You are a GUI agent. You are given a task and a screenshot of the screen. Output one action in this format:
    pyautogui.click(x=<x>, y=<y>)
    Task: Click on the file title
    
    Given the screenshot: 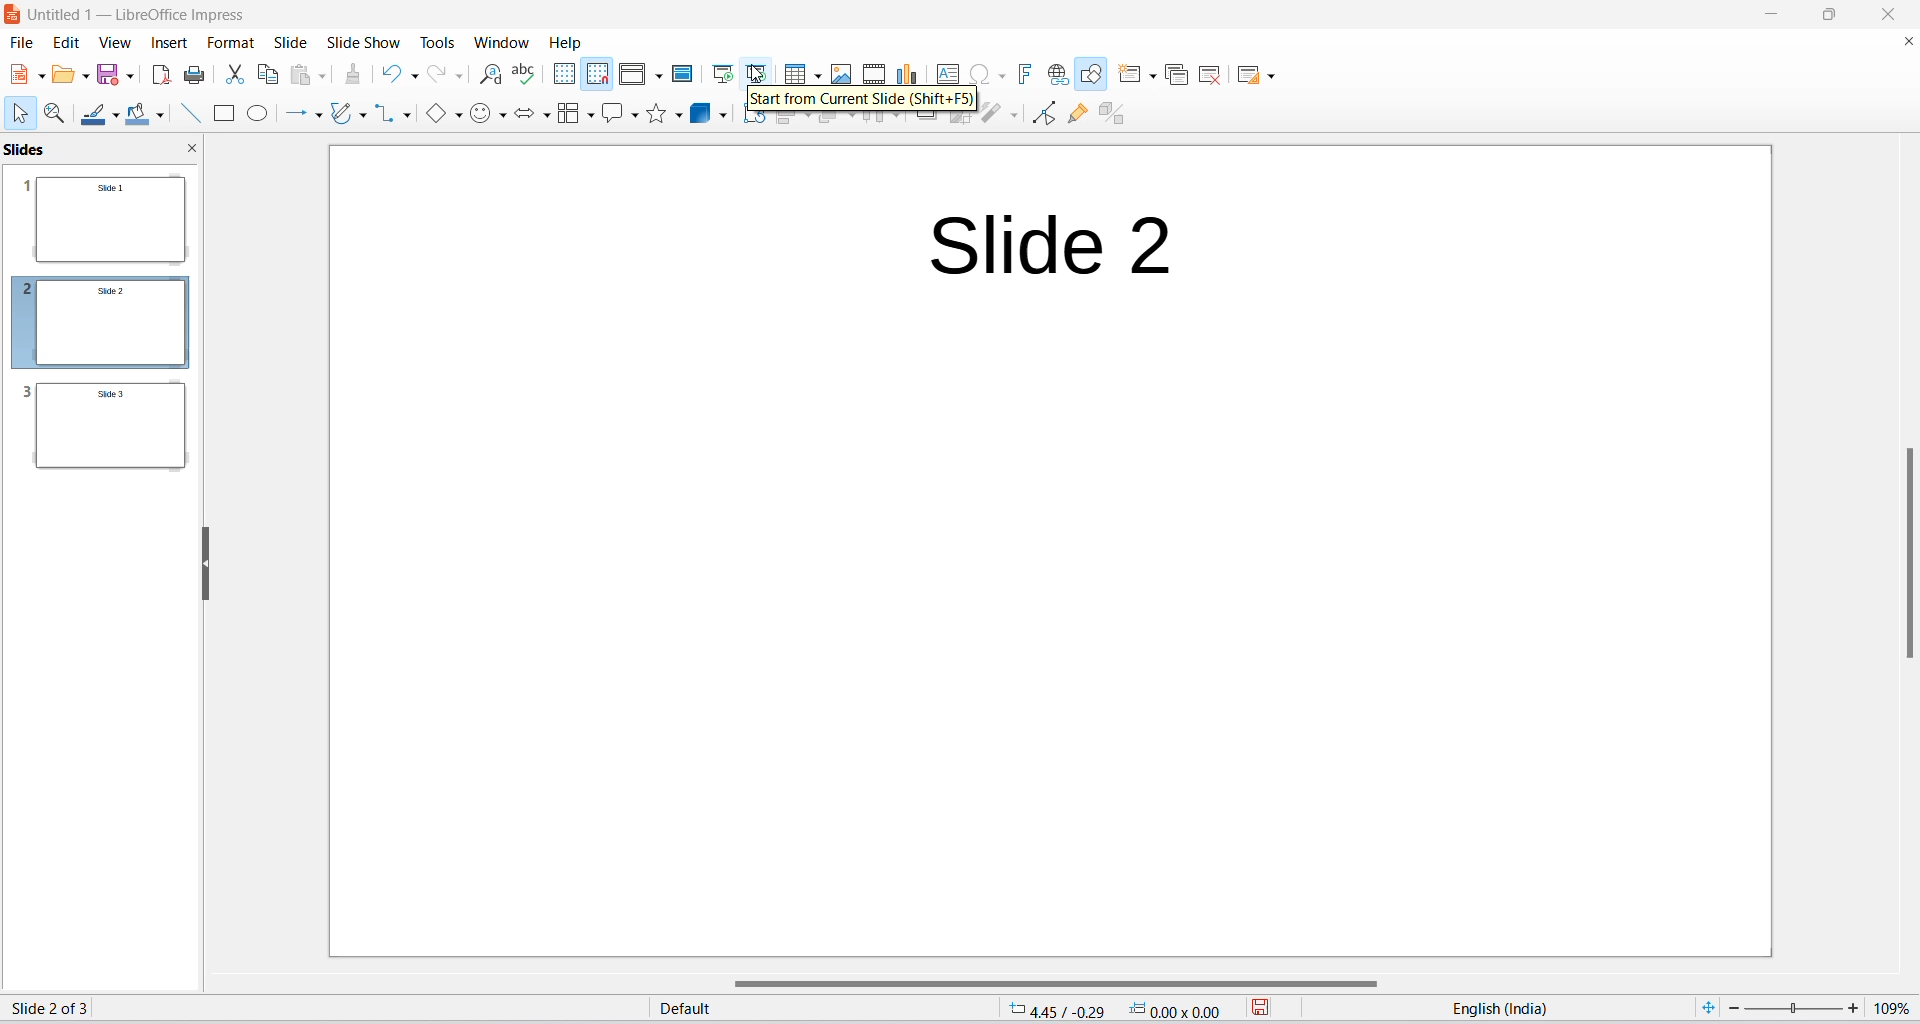 What is the action you would take?
    pyautogui.click(x=143, y=18)
    